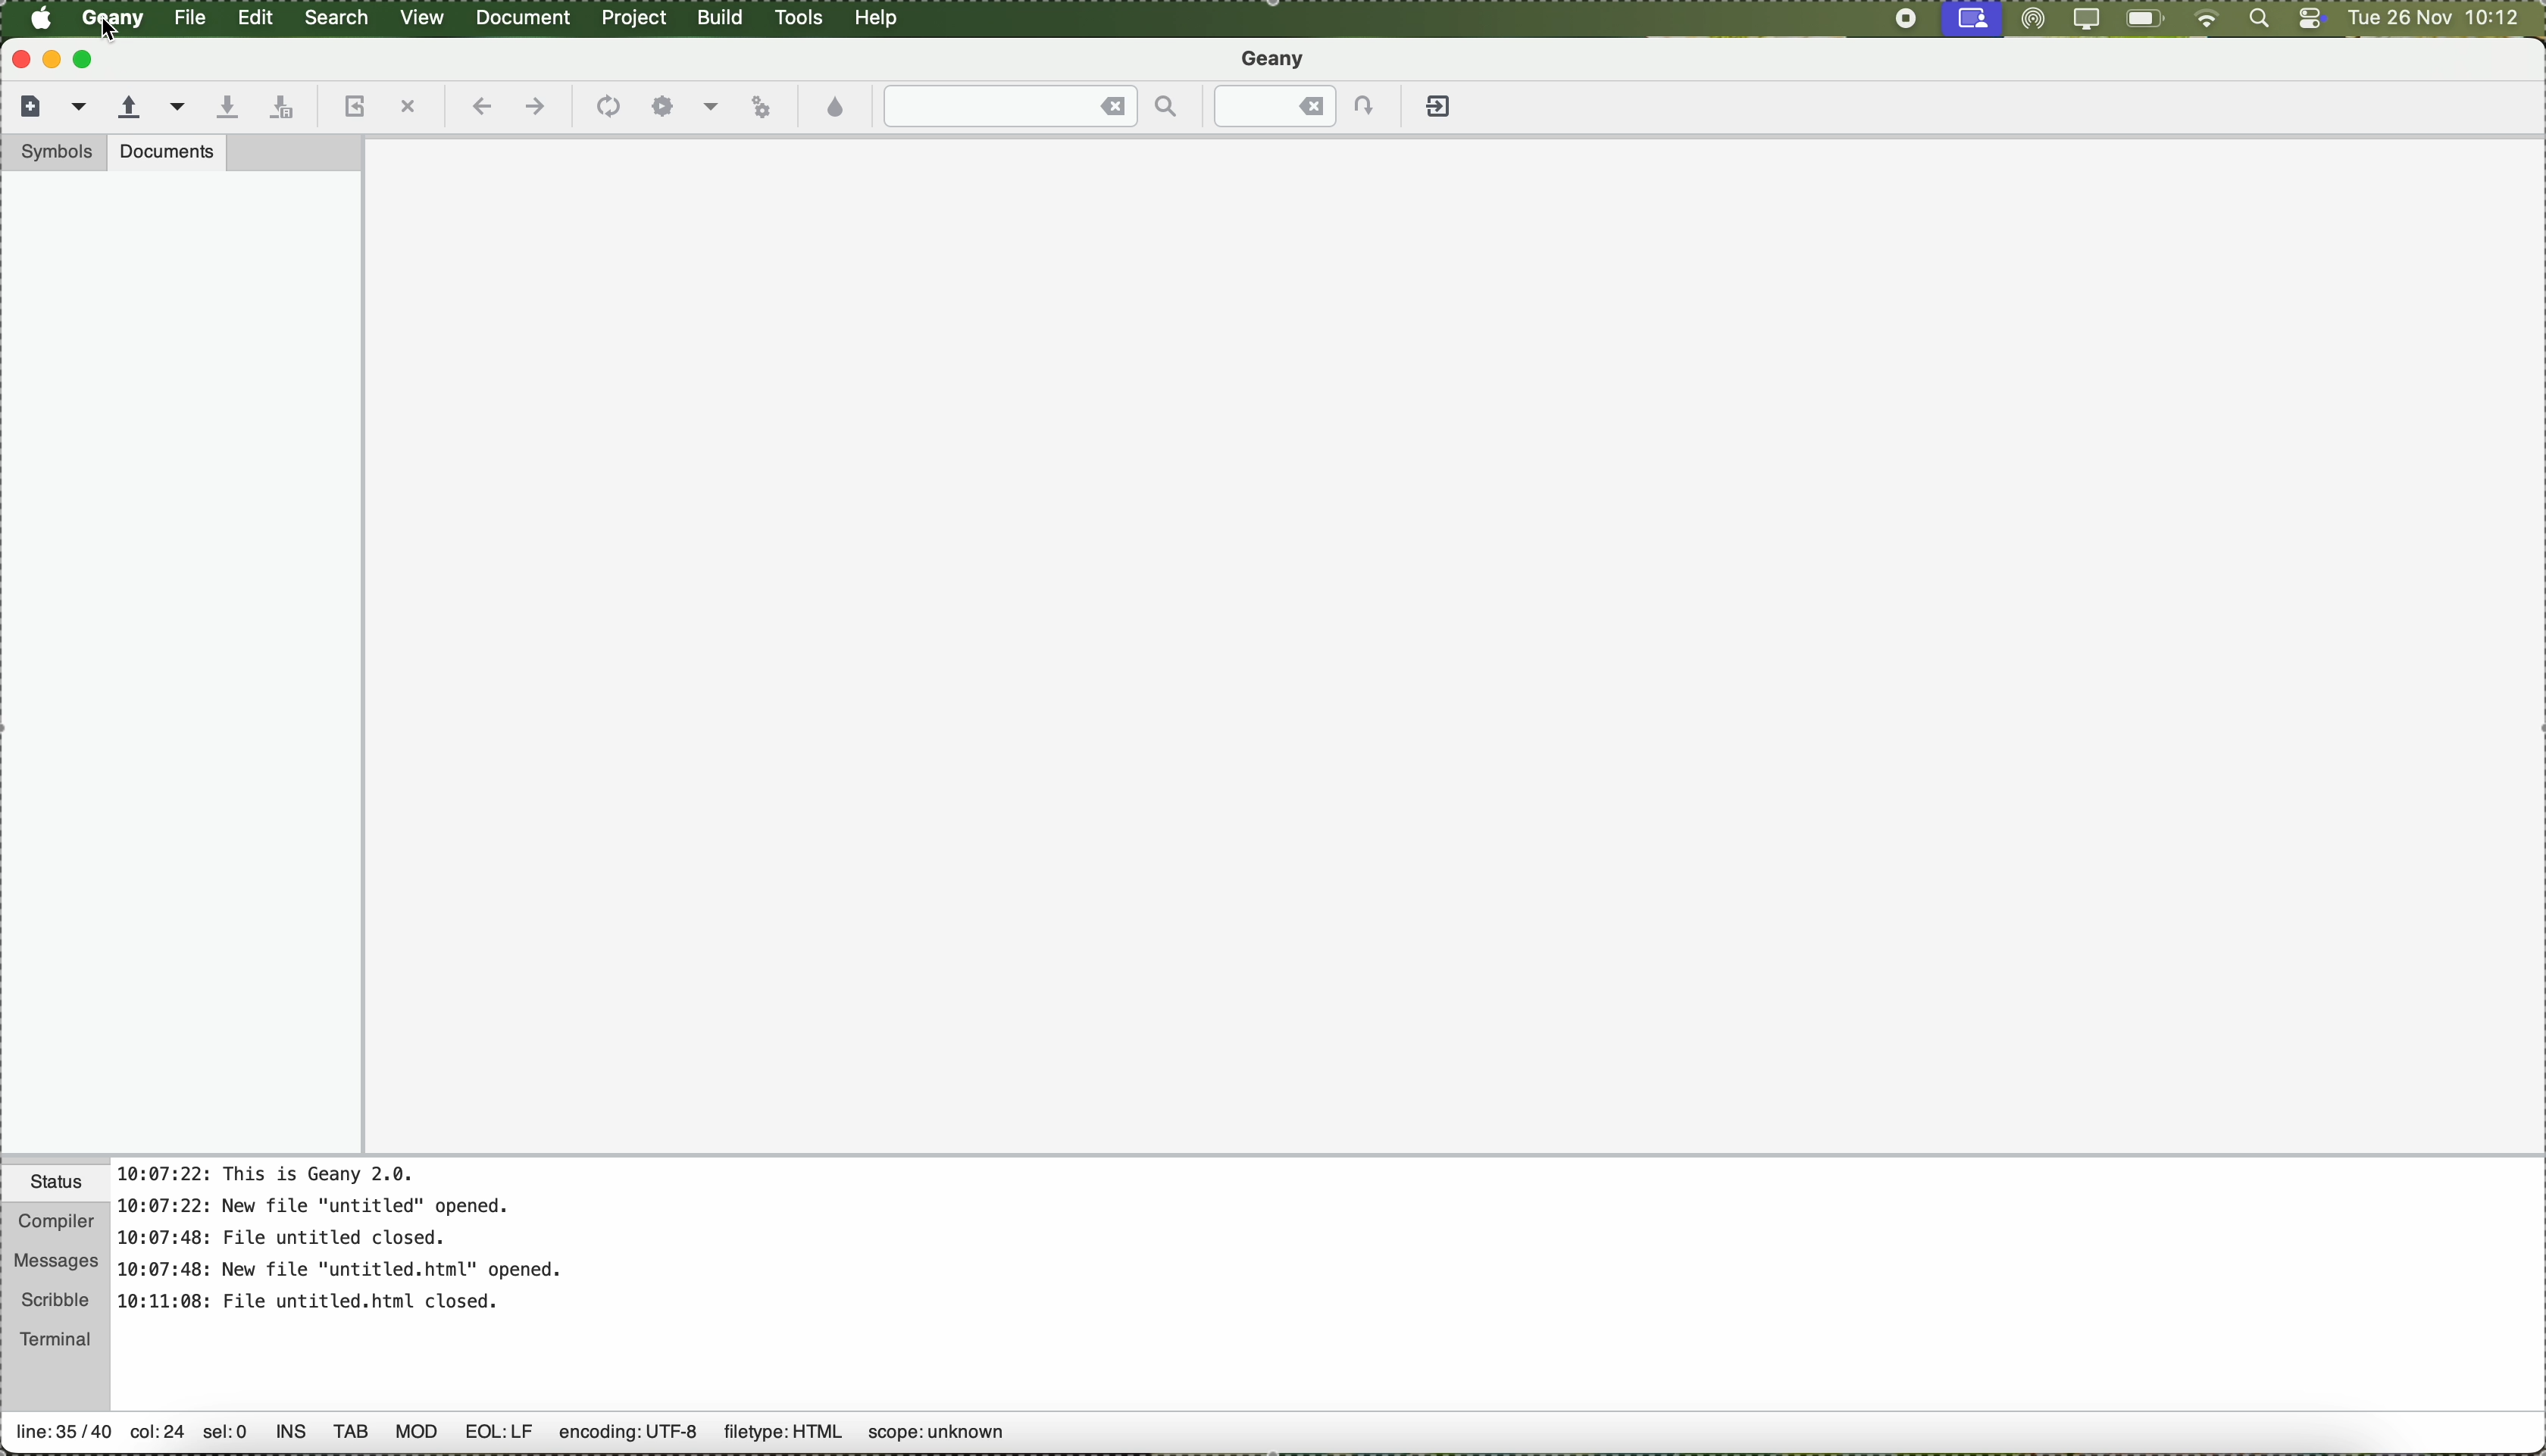  Describe the element at coordinates (258, 19) in the screenshot. I see `edit` at that location.